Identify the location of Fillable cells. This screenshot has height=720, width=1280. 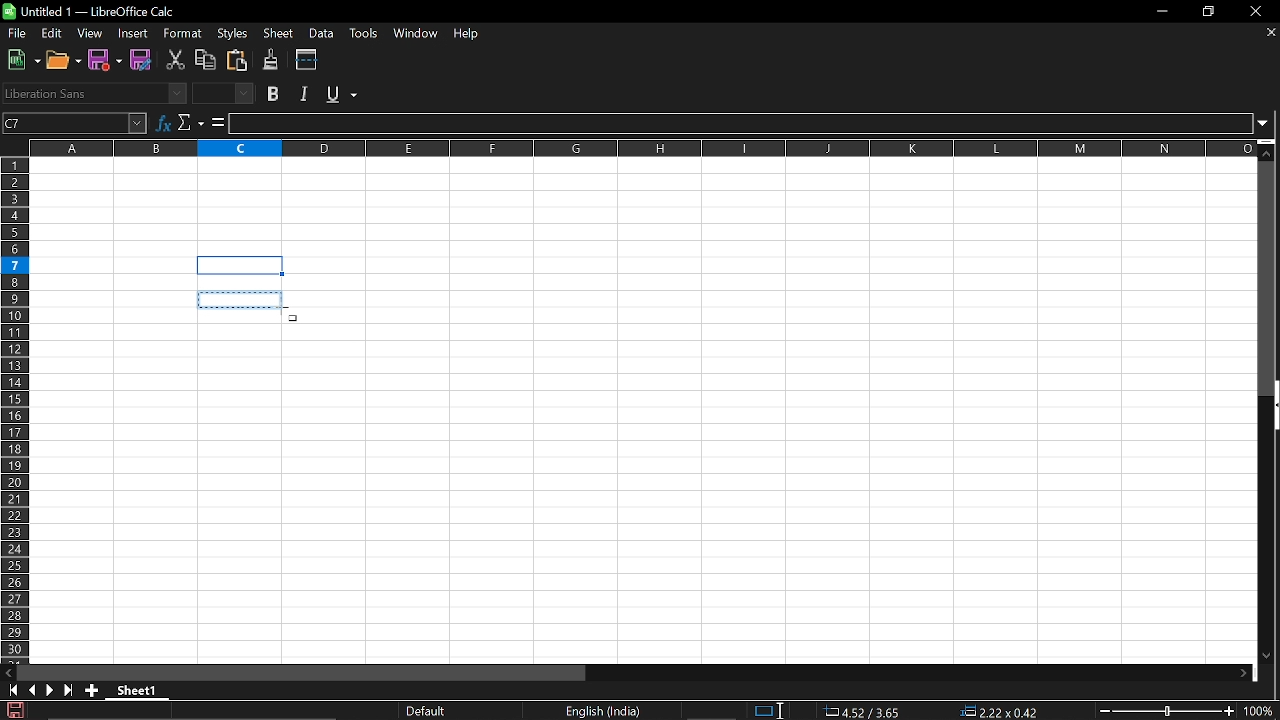
(644, 206).